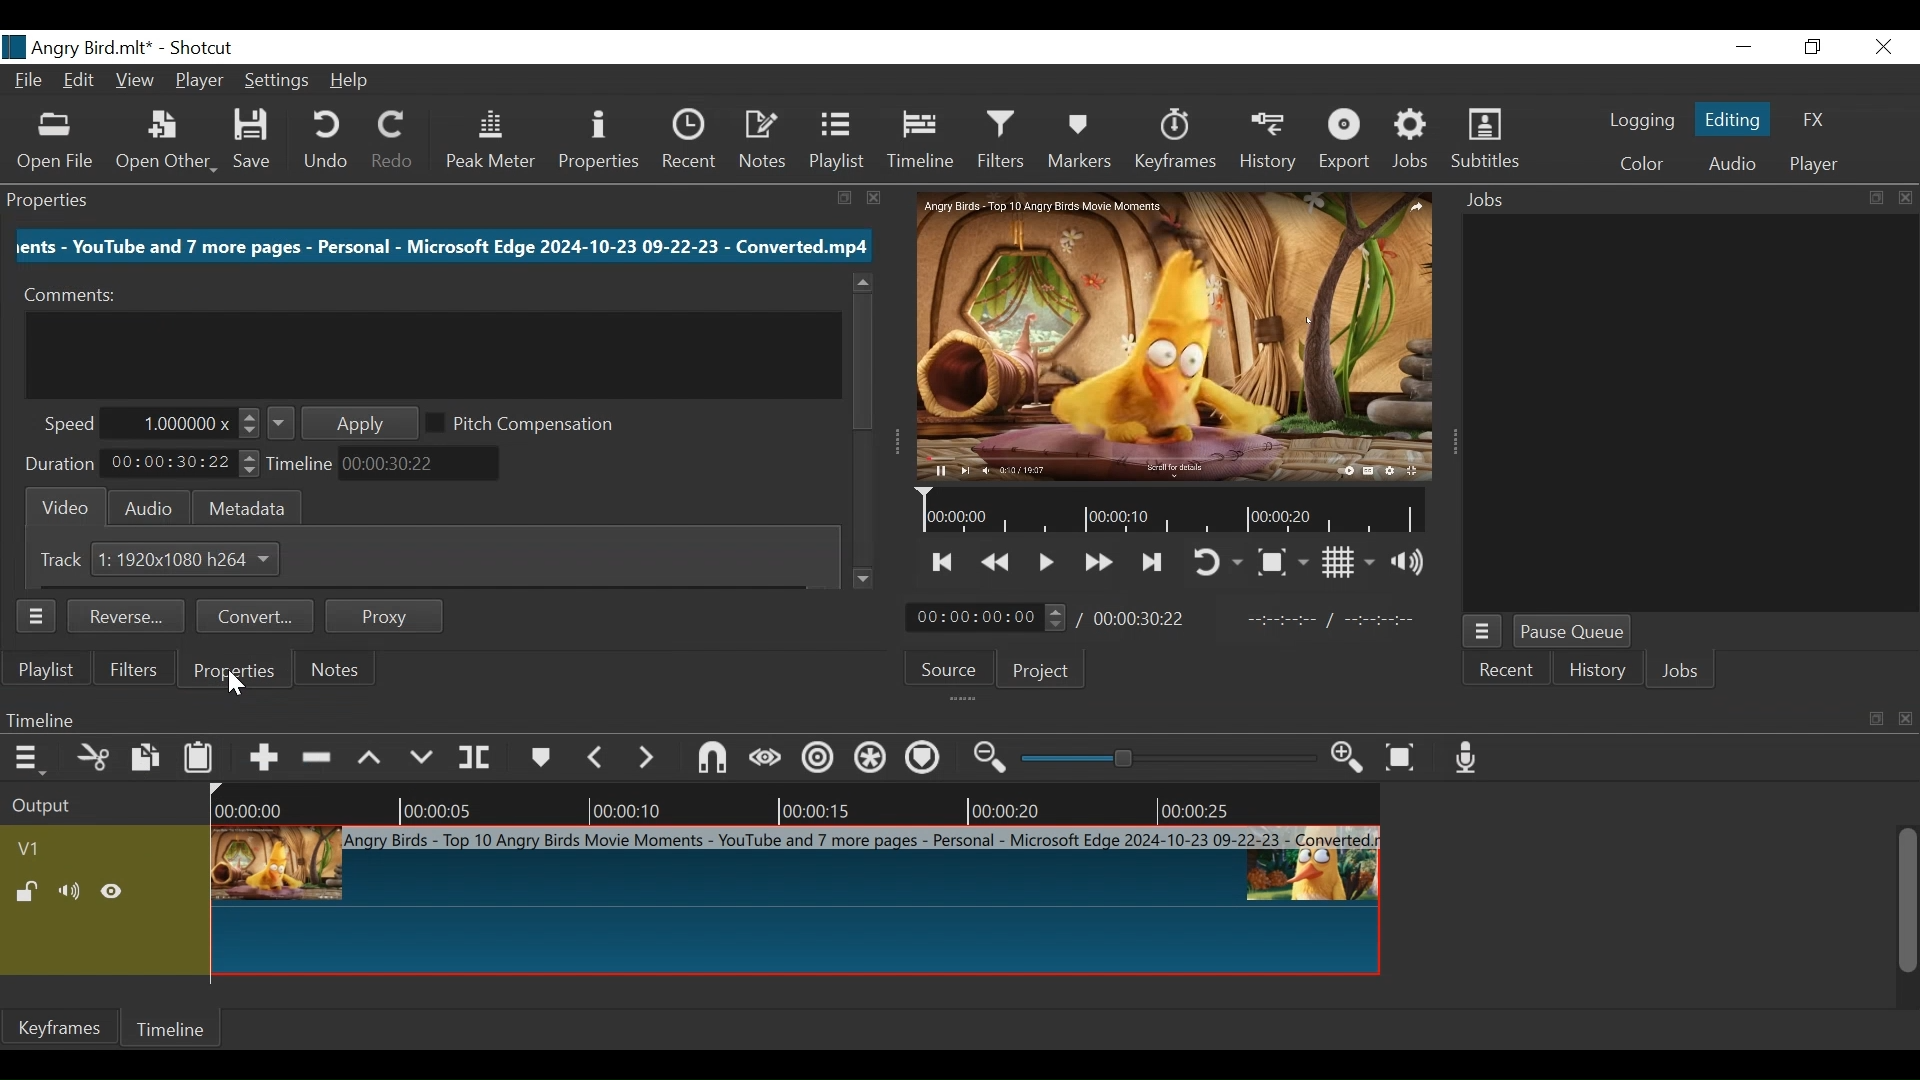 This screenshot has height=1080, width=1920. What do you see at coordinates (56, 850) in the screenshot?
I see `Videoo track name` at bounding box center [56, 850].